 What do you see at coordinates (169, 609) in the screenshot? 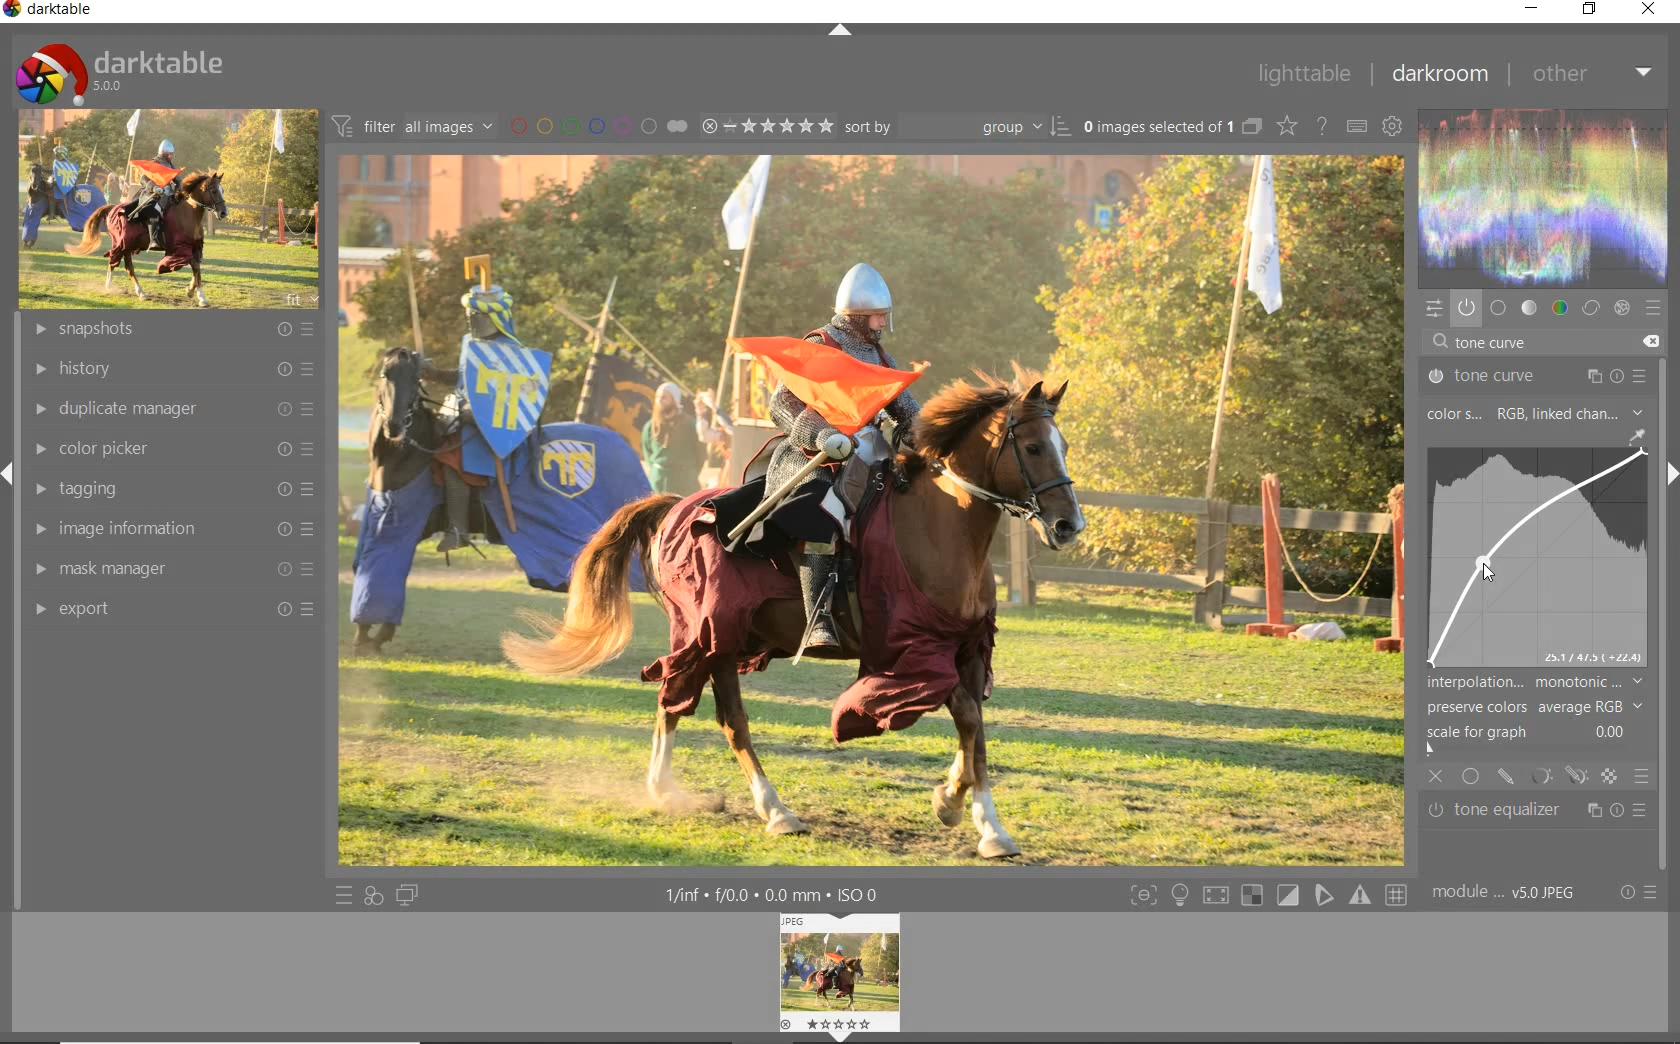
I see `export` at bounding box center [169, 609].